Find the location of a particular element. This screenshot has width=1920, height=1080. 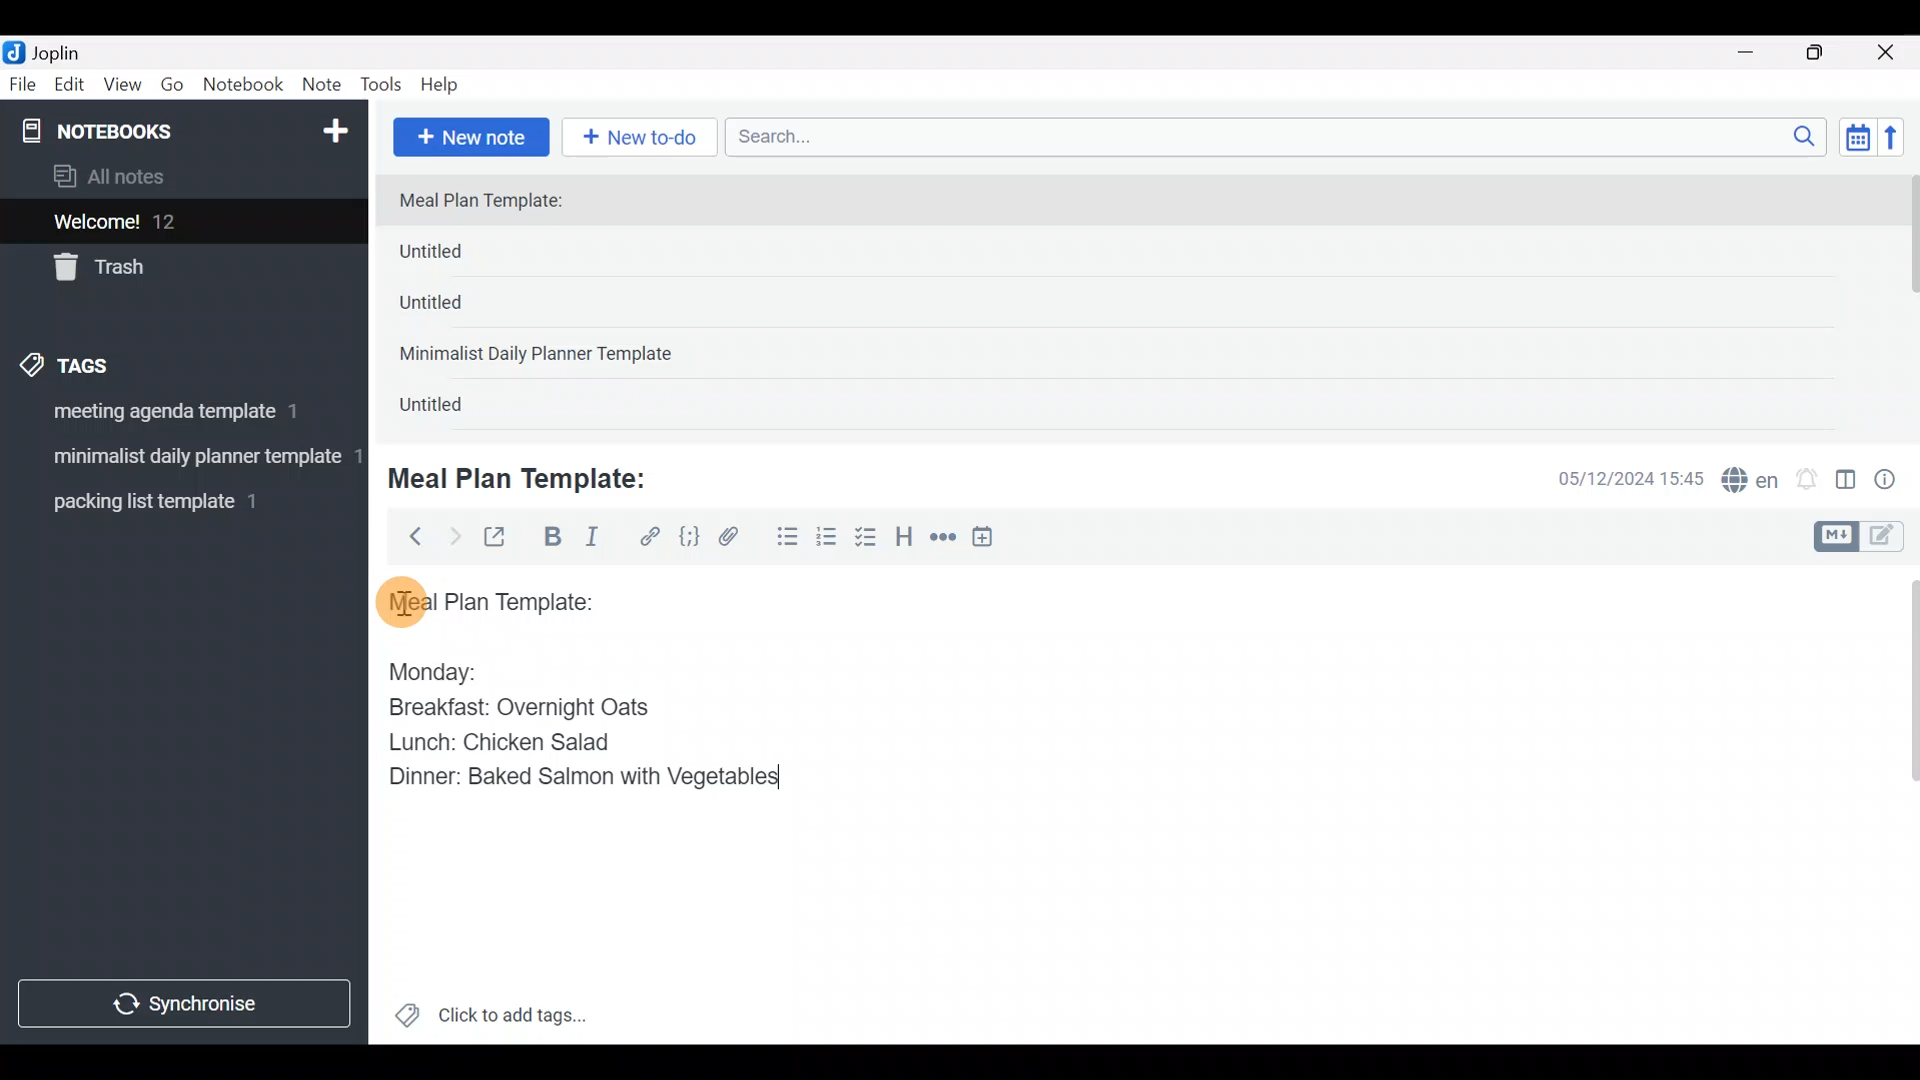

File is located at coordinates (24, 85).